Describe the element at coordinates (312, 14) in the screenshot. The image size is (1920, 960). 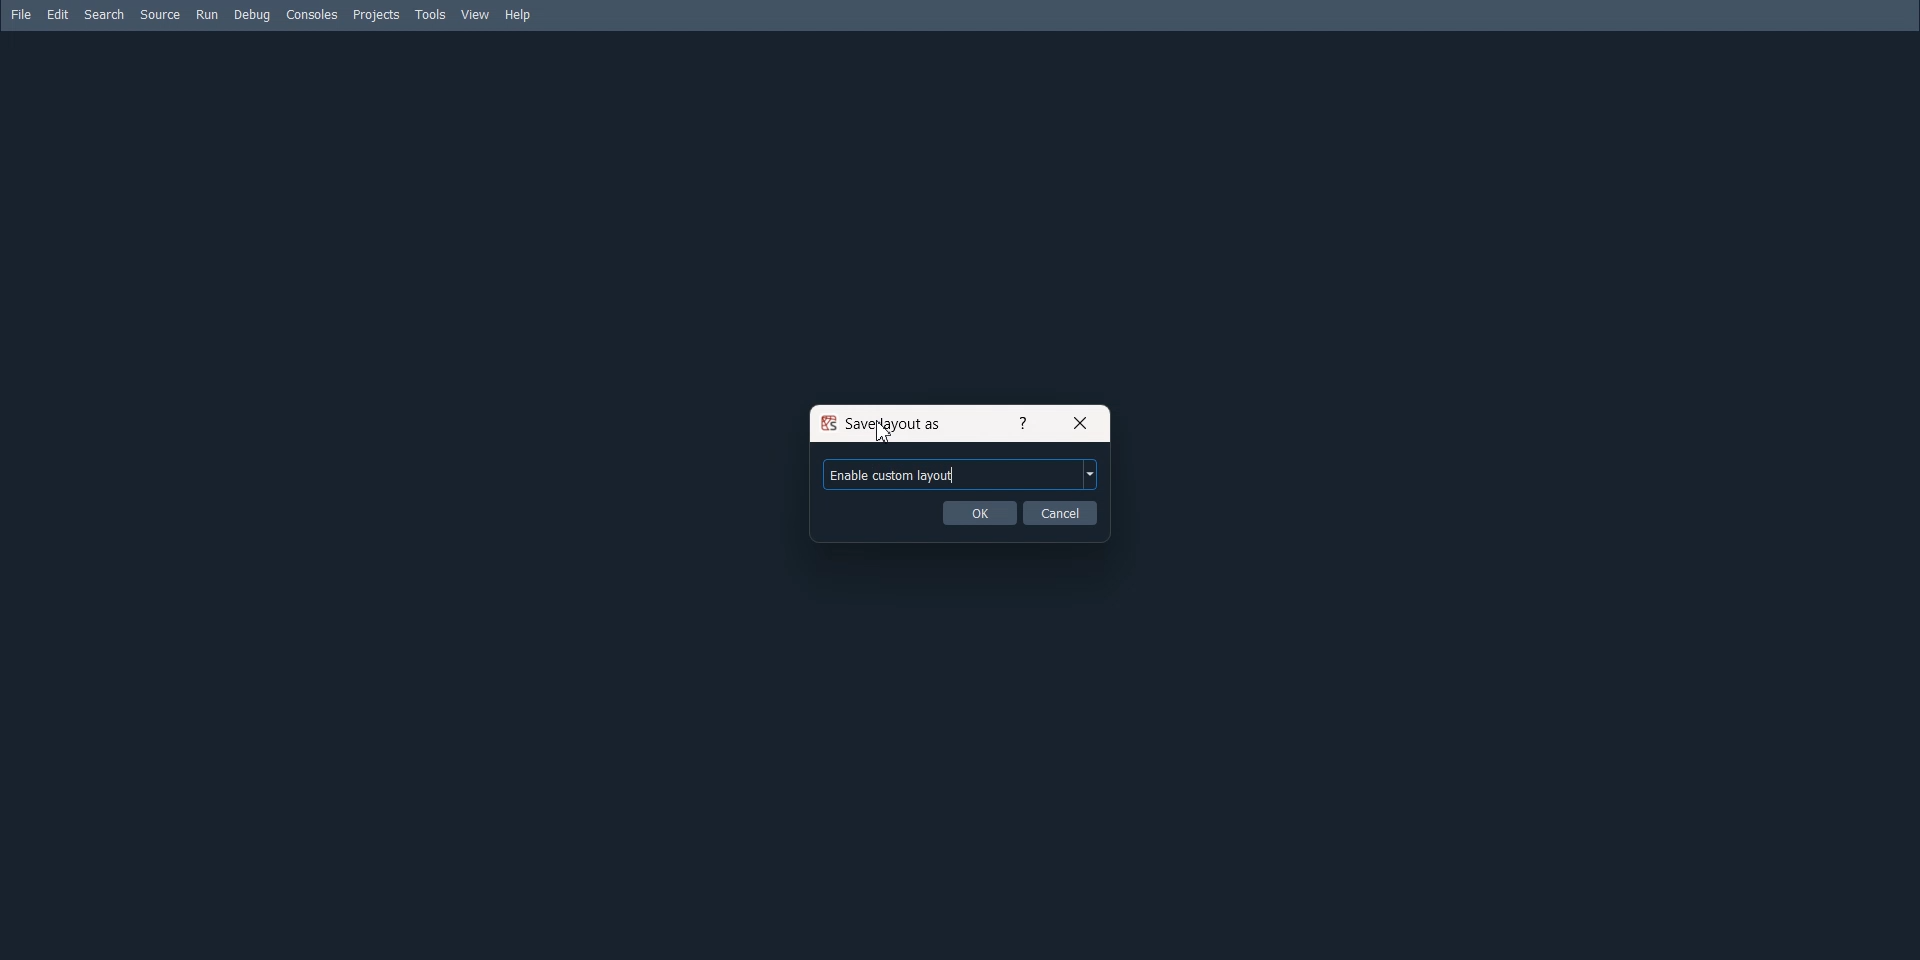
I see `Consoles` at that location.